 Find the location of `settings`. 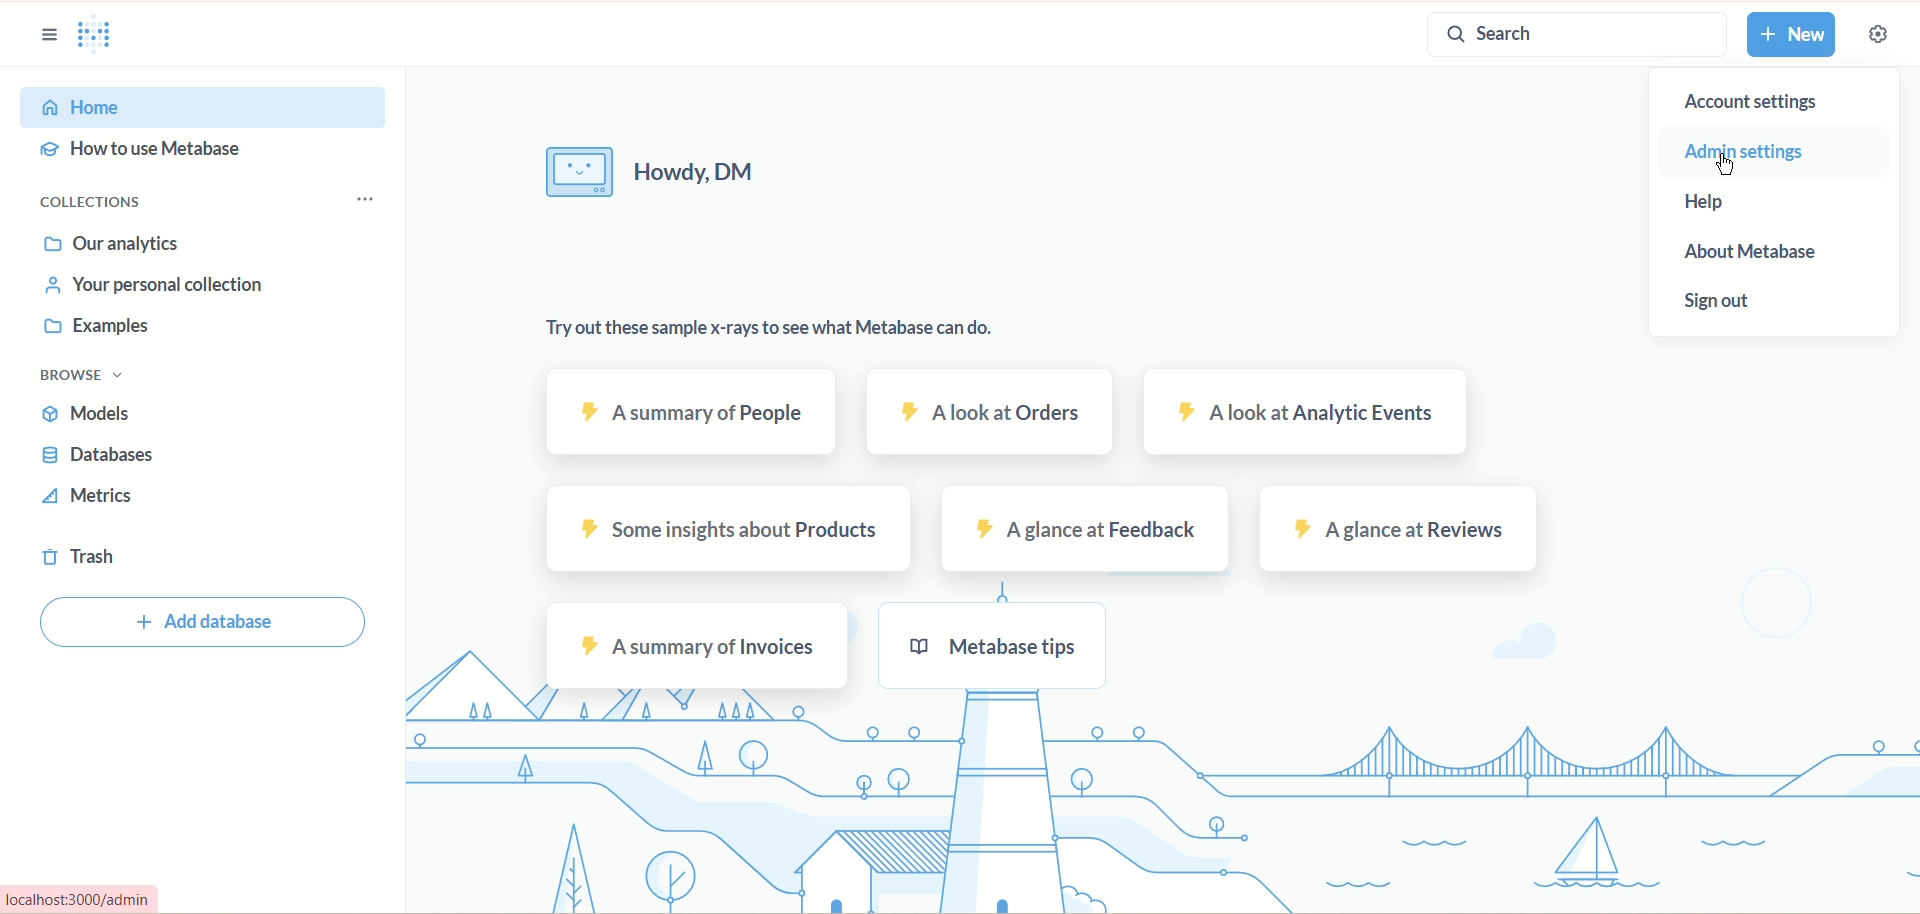

settings is located at coordinates (1873, 37).